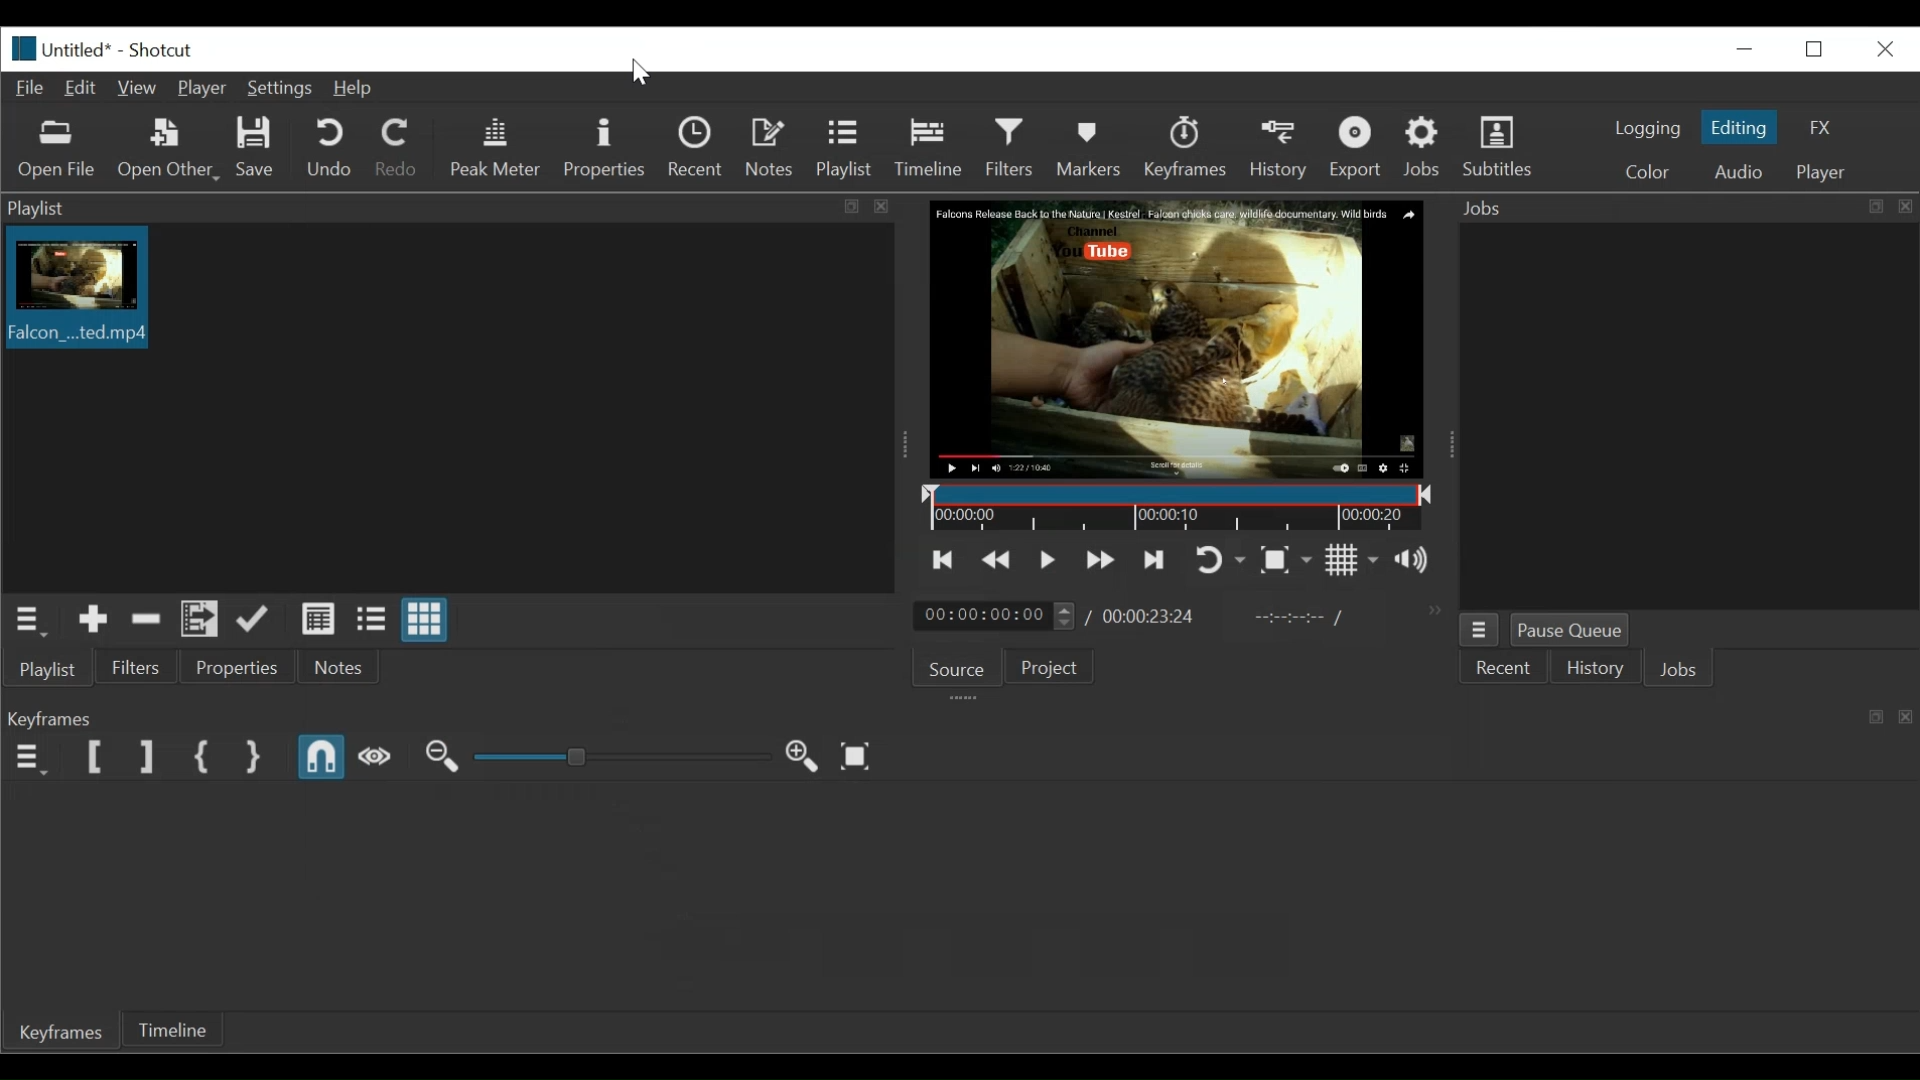 This screenshot has height=1080, width=1920. I want to click on Undo, so click(327, 148).